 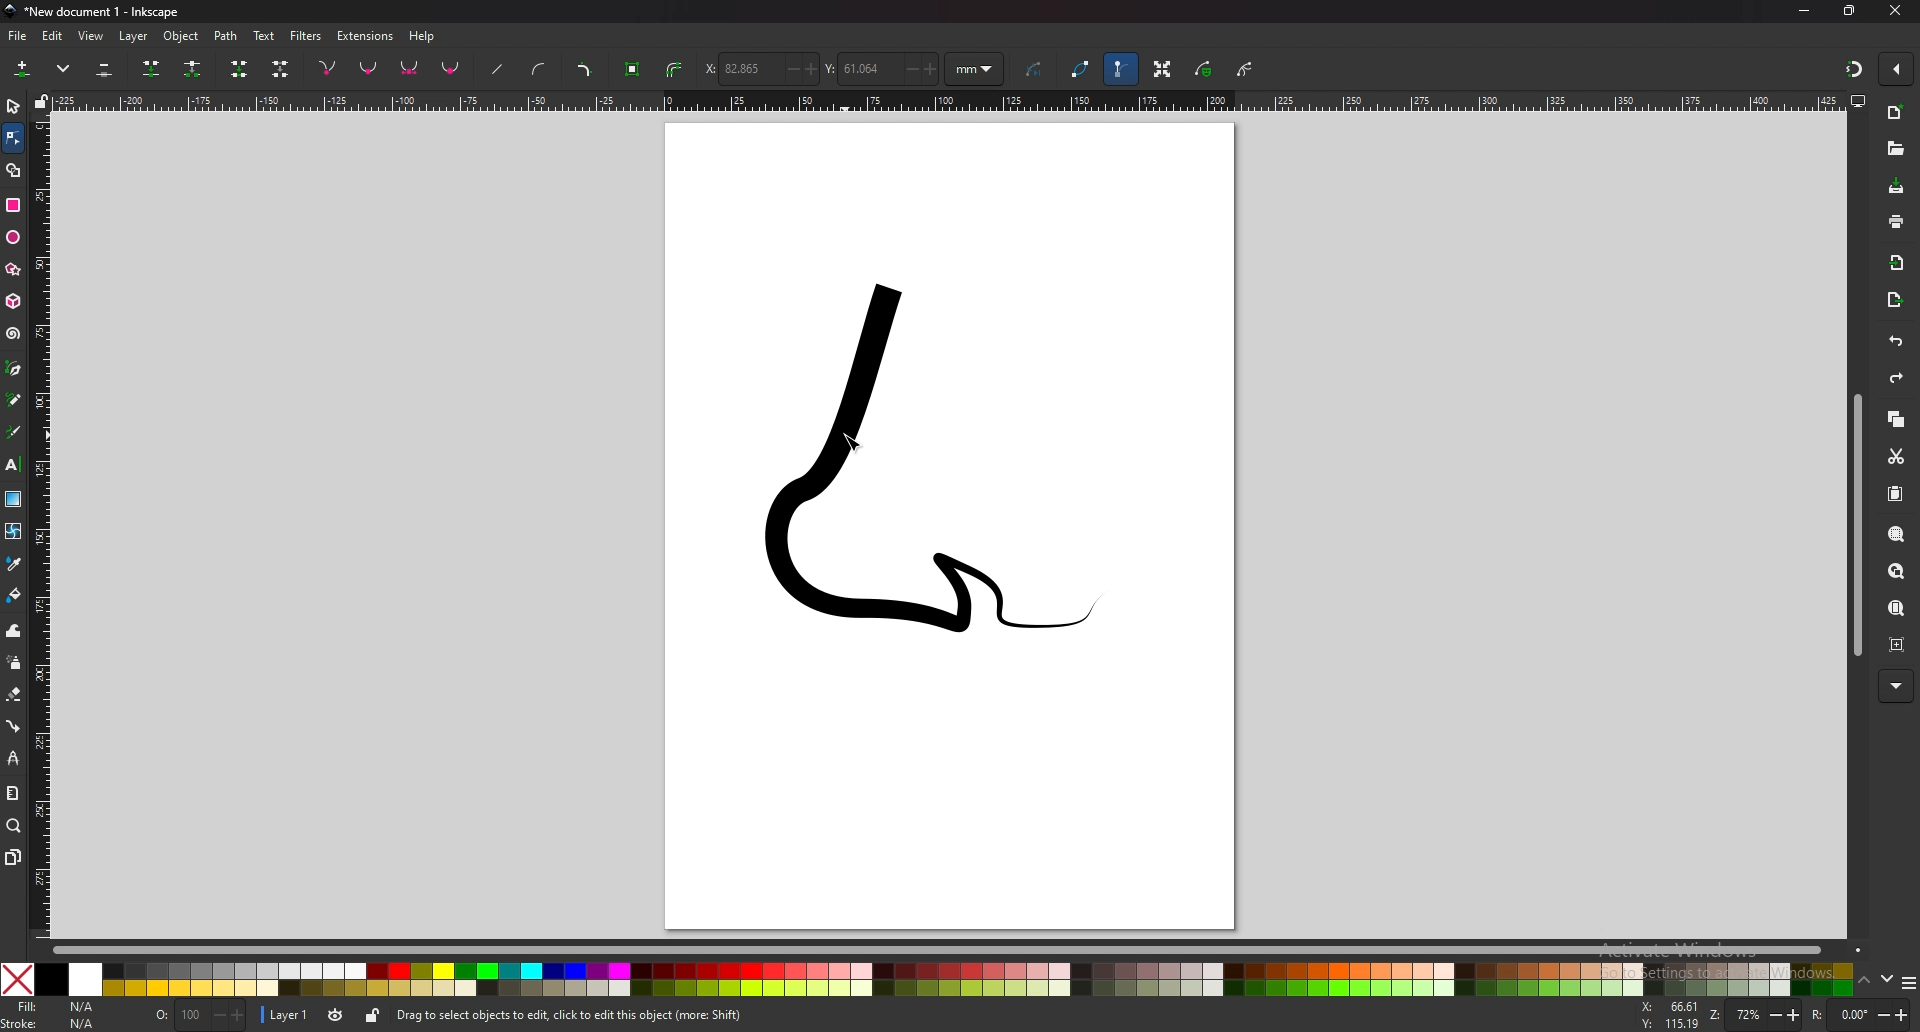 What do you see at coordinates (938, 951) in the screenshot?
I see `scroll bar` at bounding box center [938, 951].